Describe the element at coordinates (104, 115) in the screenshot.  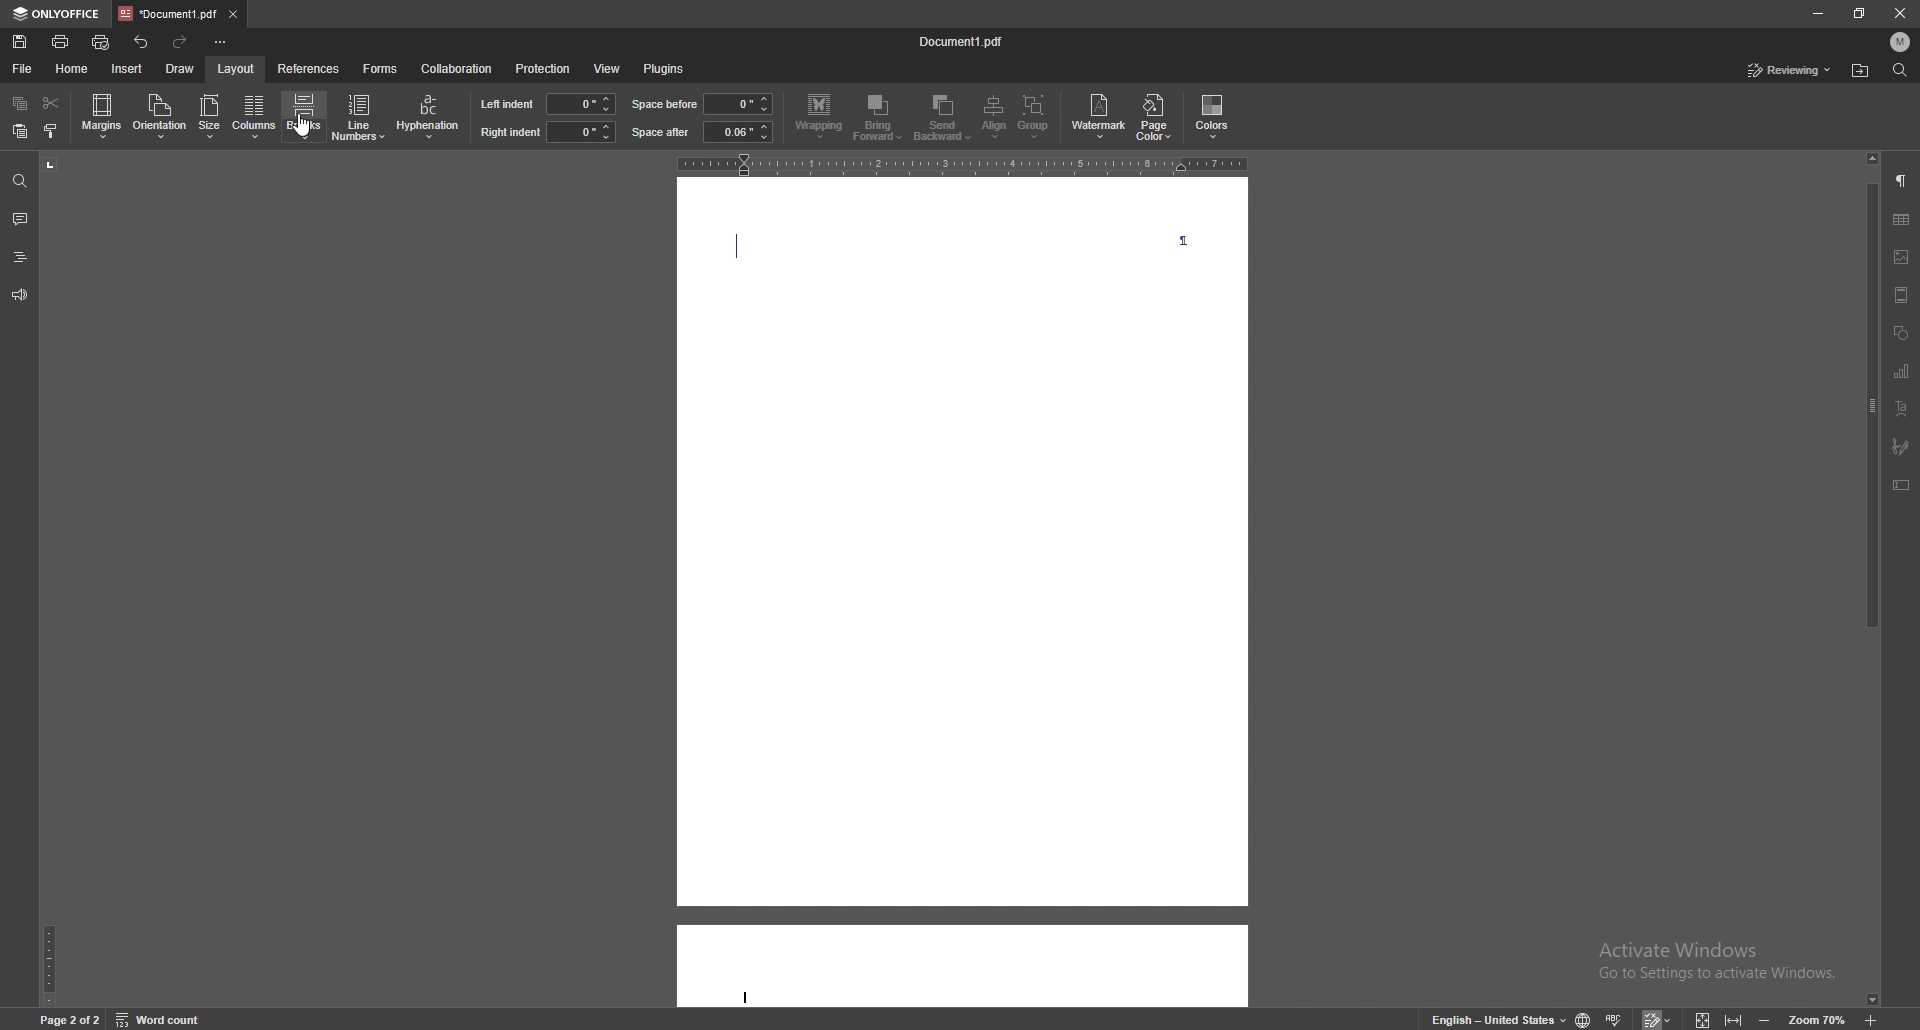
I see `margins` at that location.